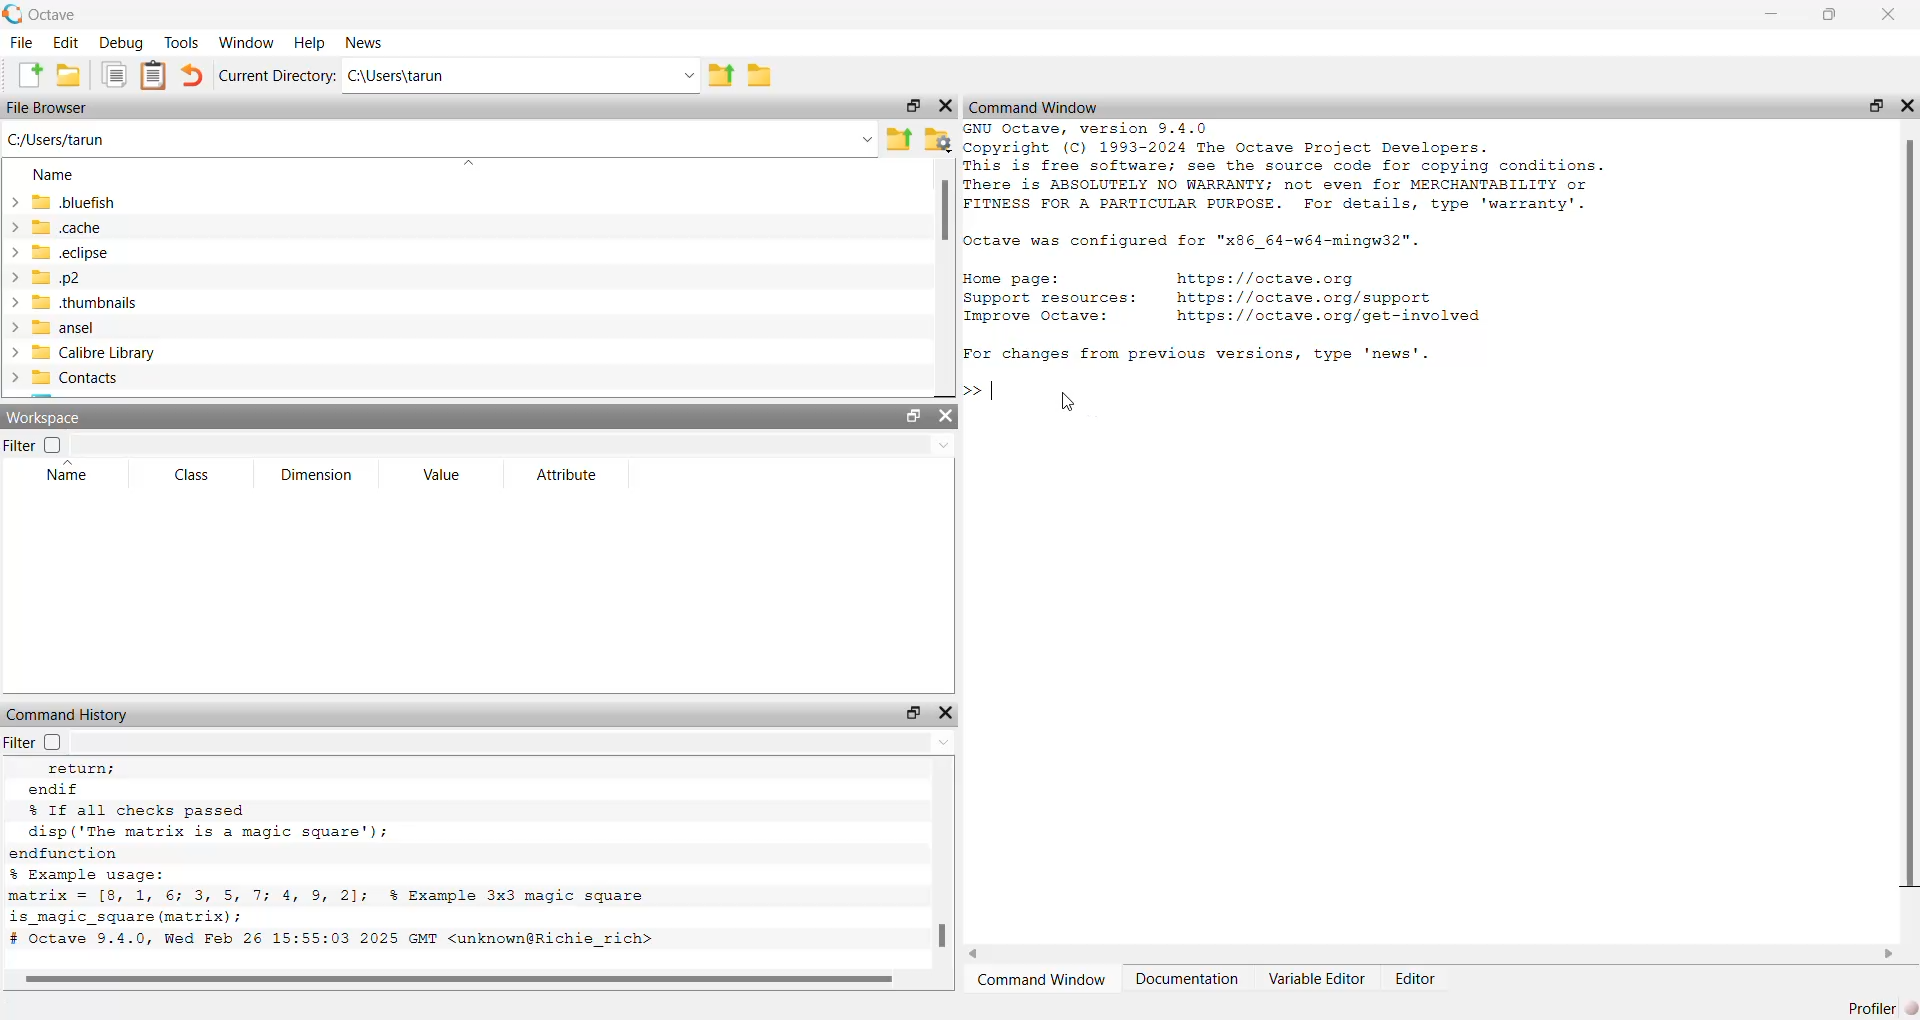 Image resolution: width=1920 pixels, height=1020 pixels. Describe the element at coordinates (687, 75) in the screenshot. I see `Dropdown` at that location.